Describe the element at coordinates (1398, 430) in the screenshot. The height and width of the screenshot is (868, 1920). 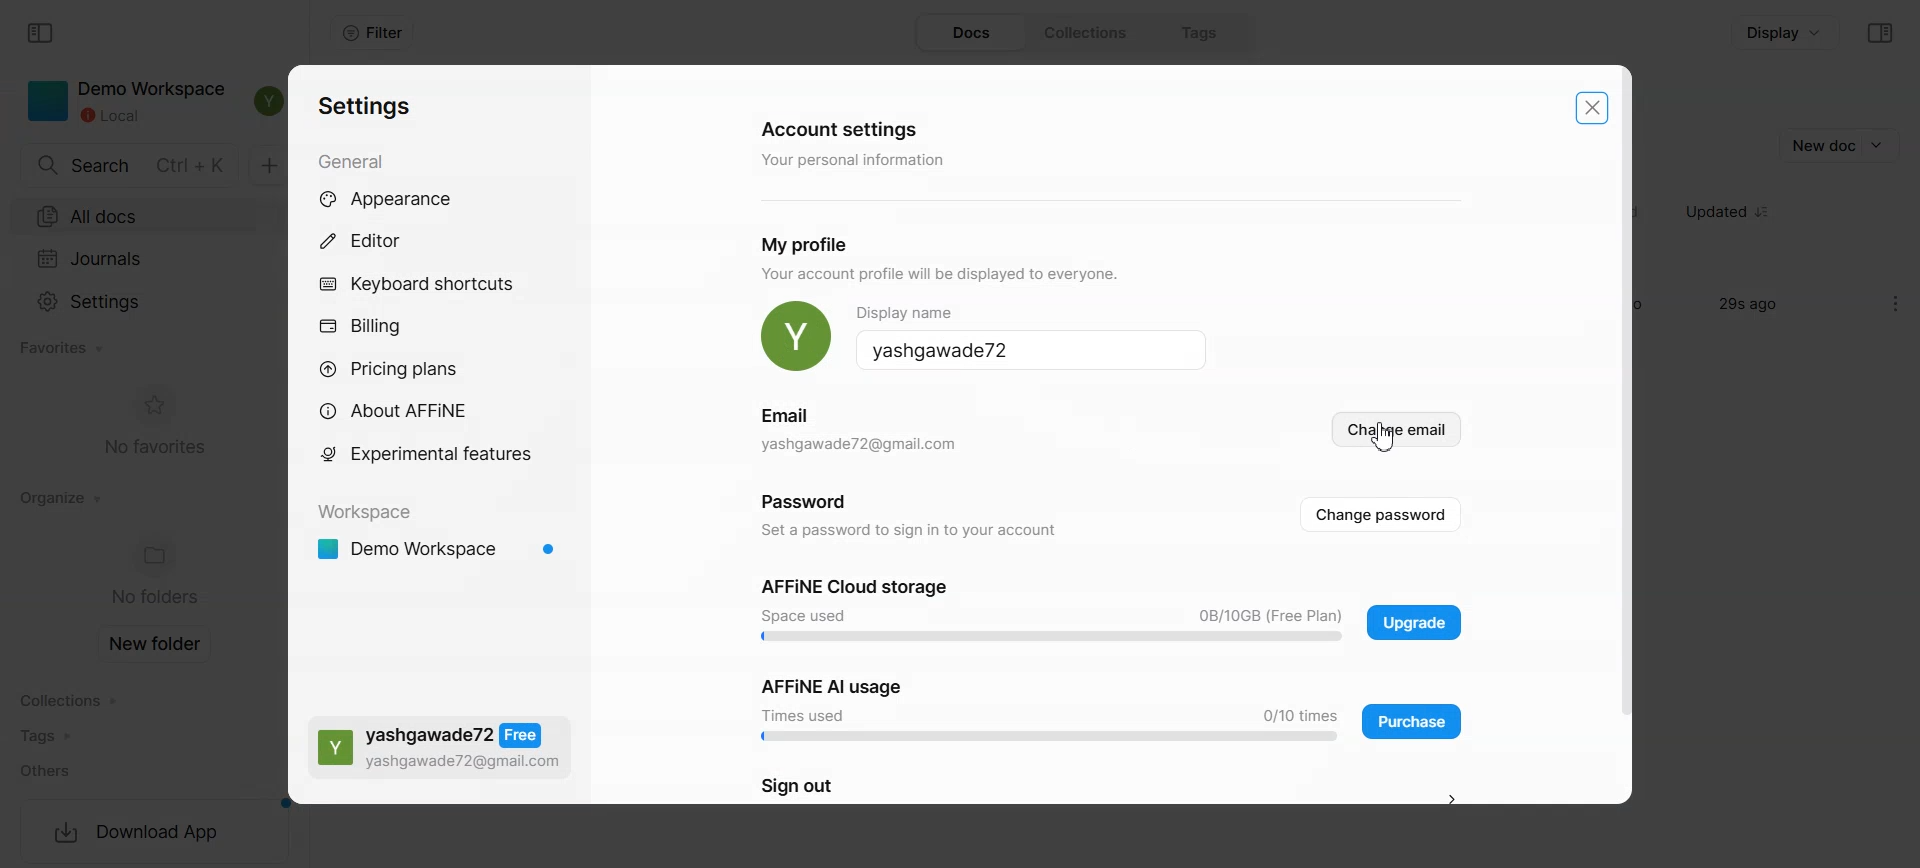
I see `Change email` at that location.